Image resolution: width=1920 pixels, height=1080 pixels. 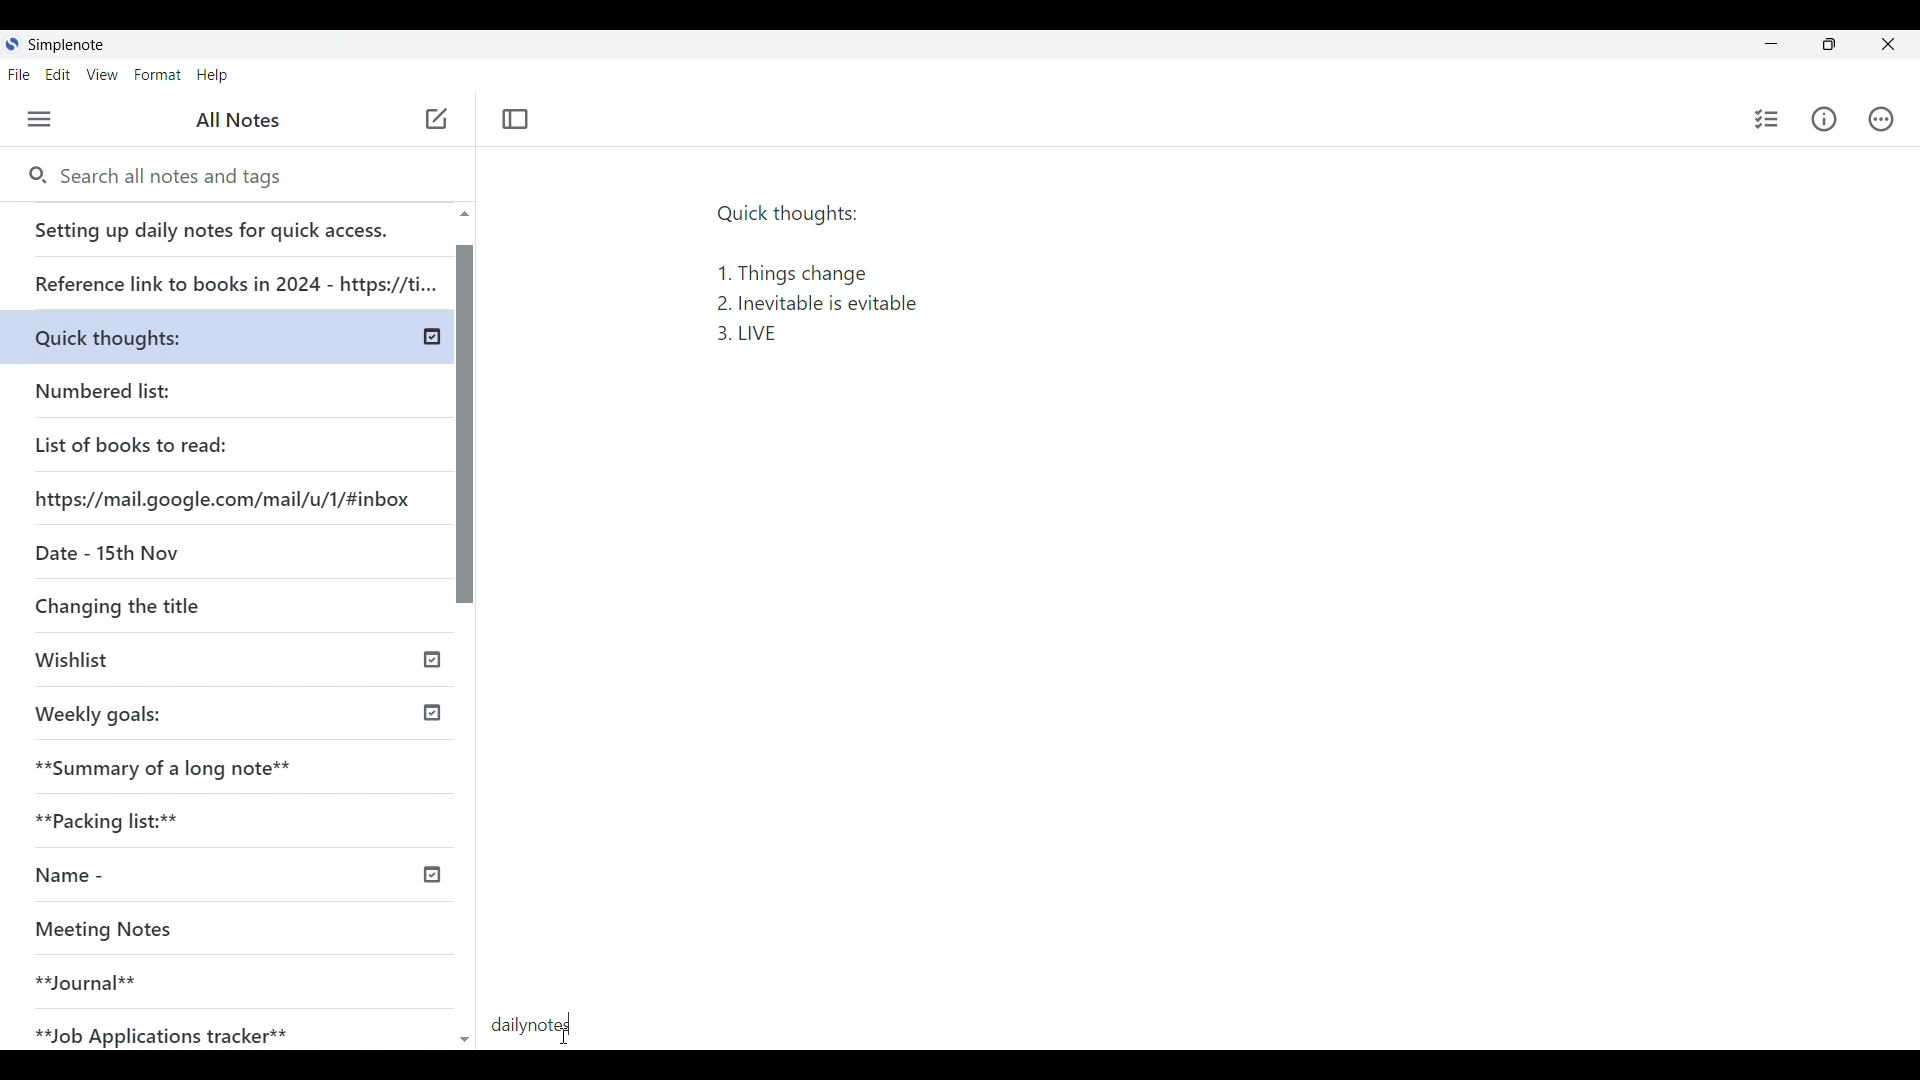 I want to click on Numbered list, so click(x=160, y=387).